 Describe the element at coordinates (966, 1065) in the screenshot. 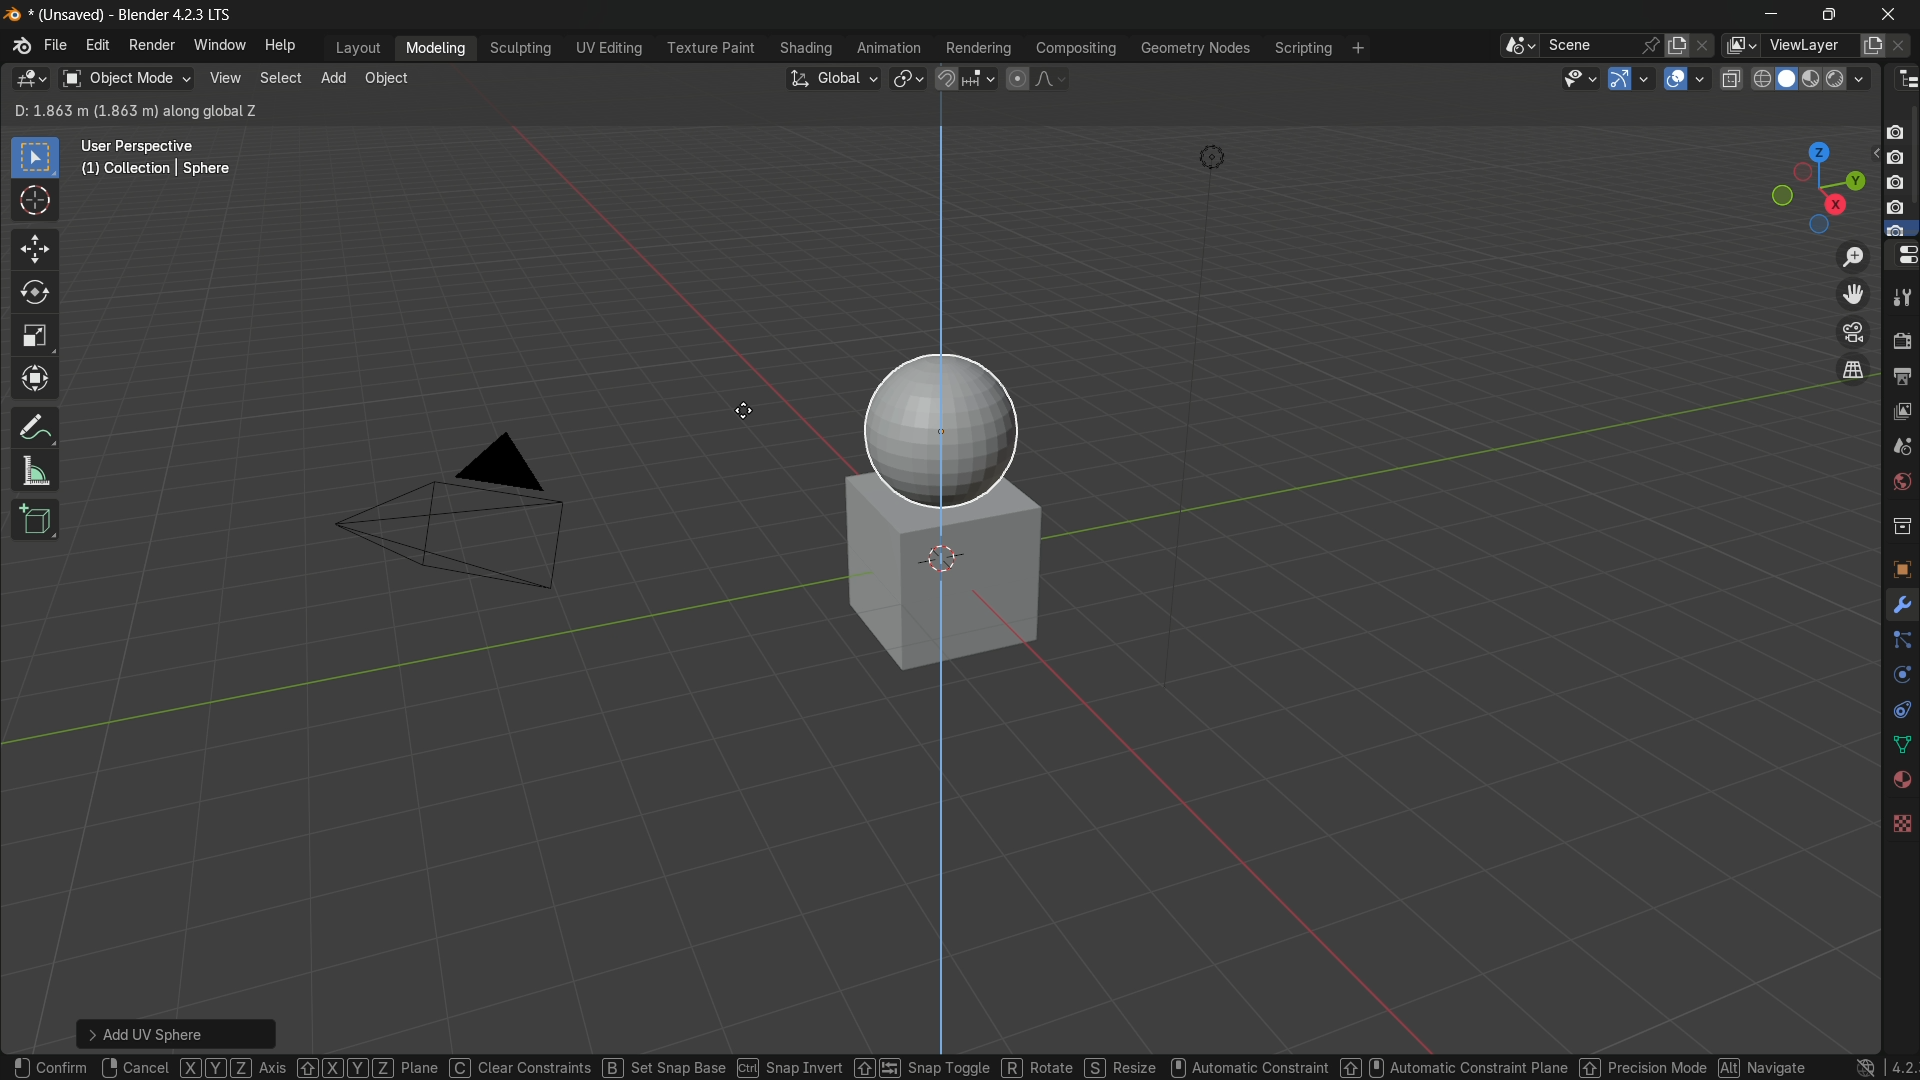

I see `Resize` at that location.